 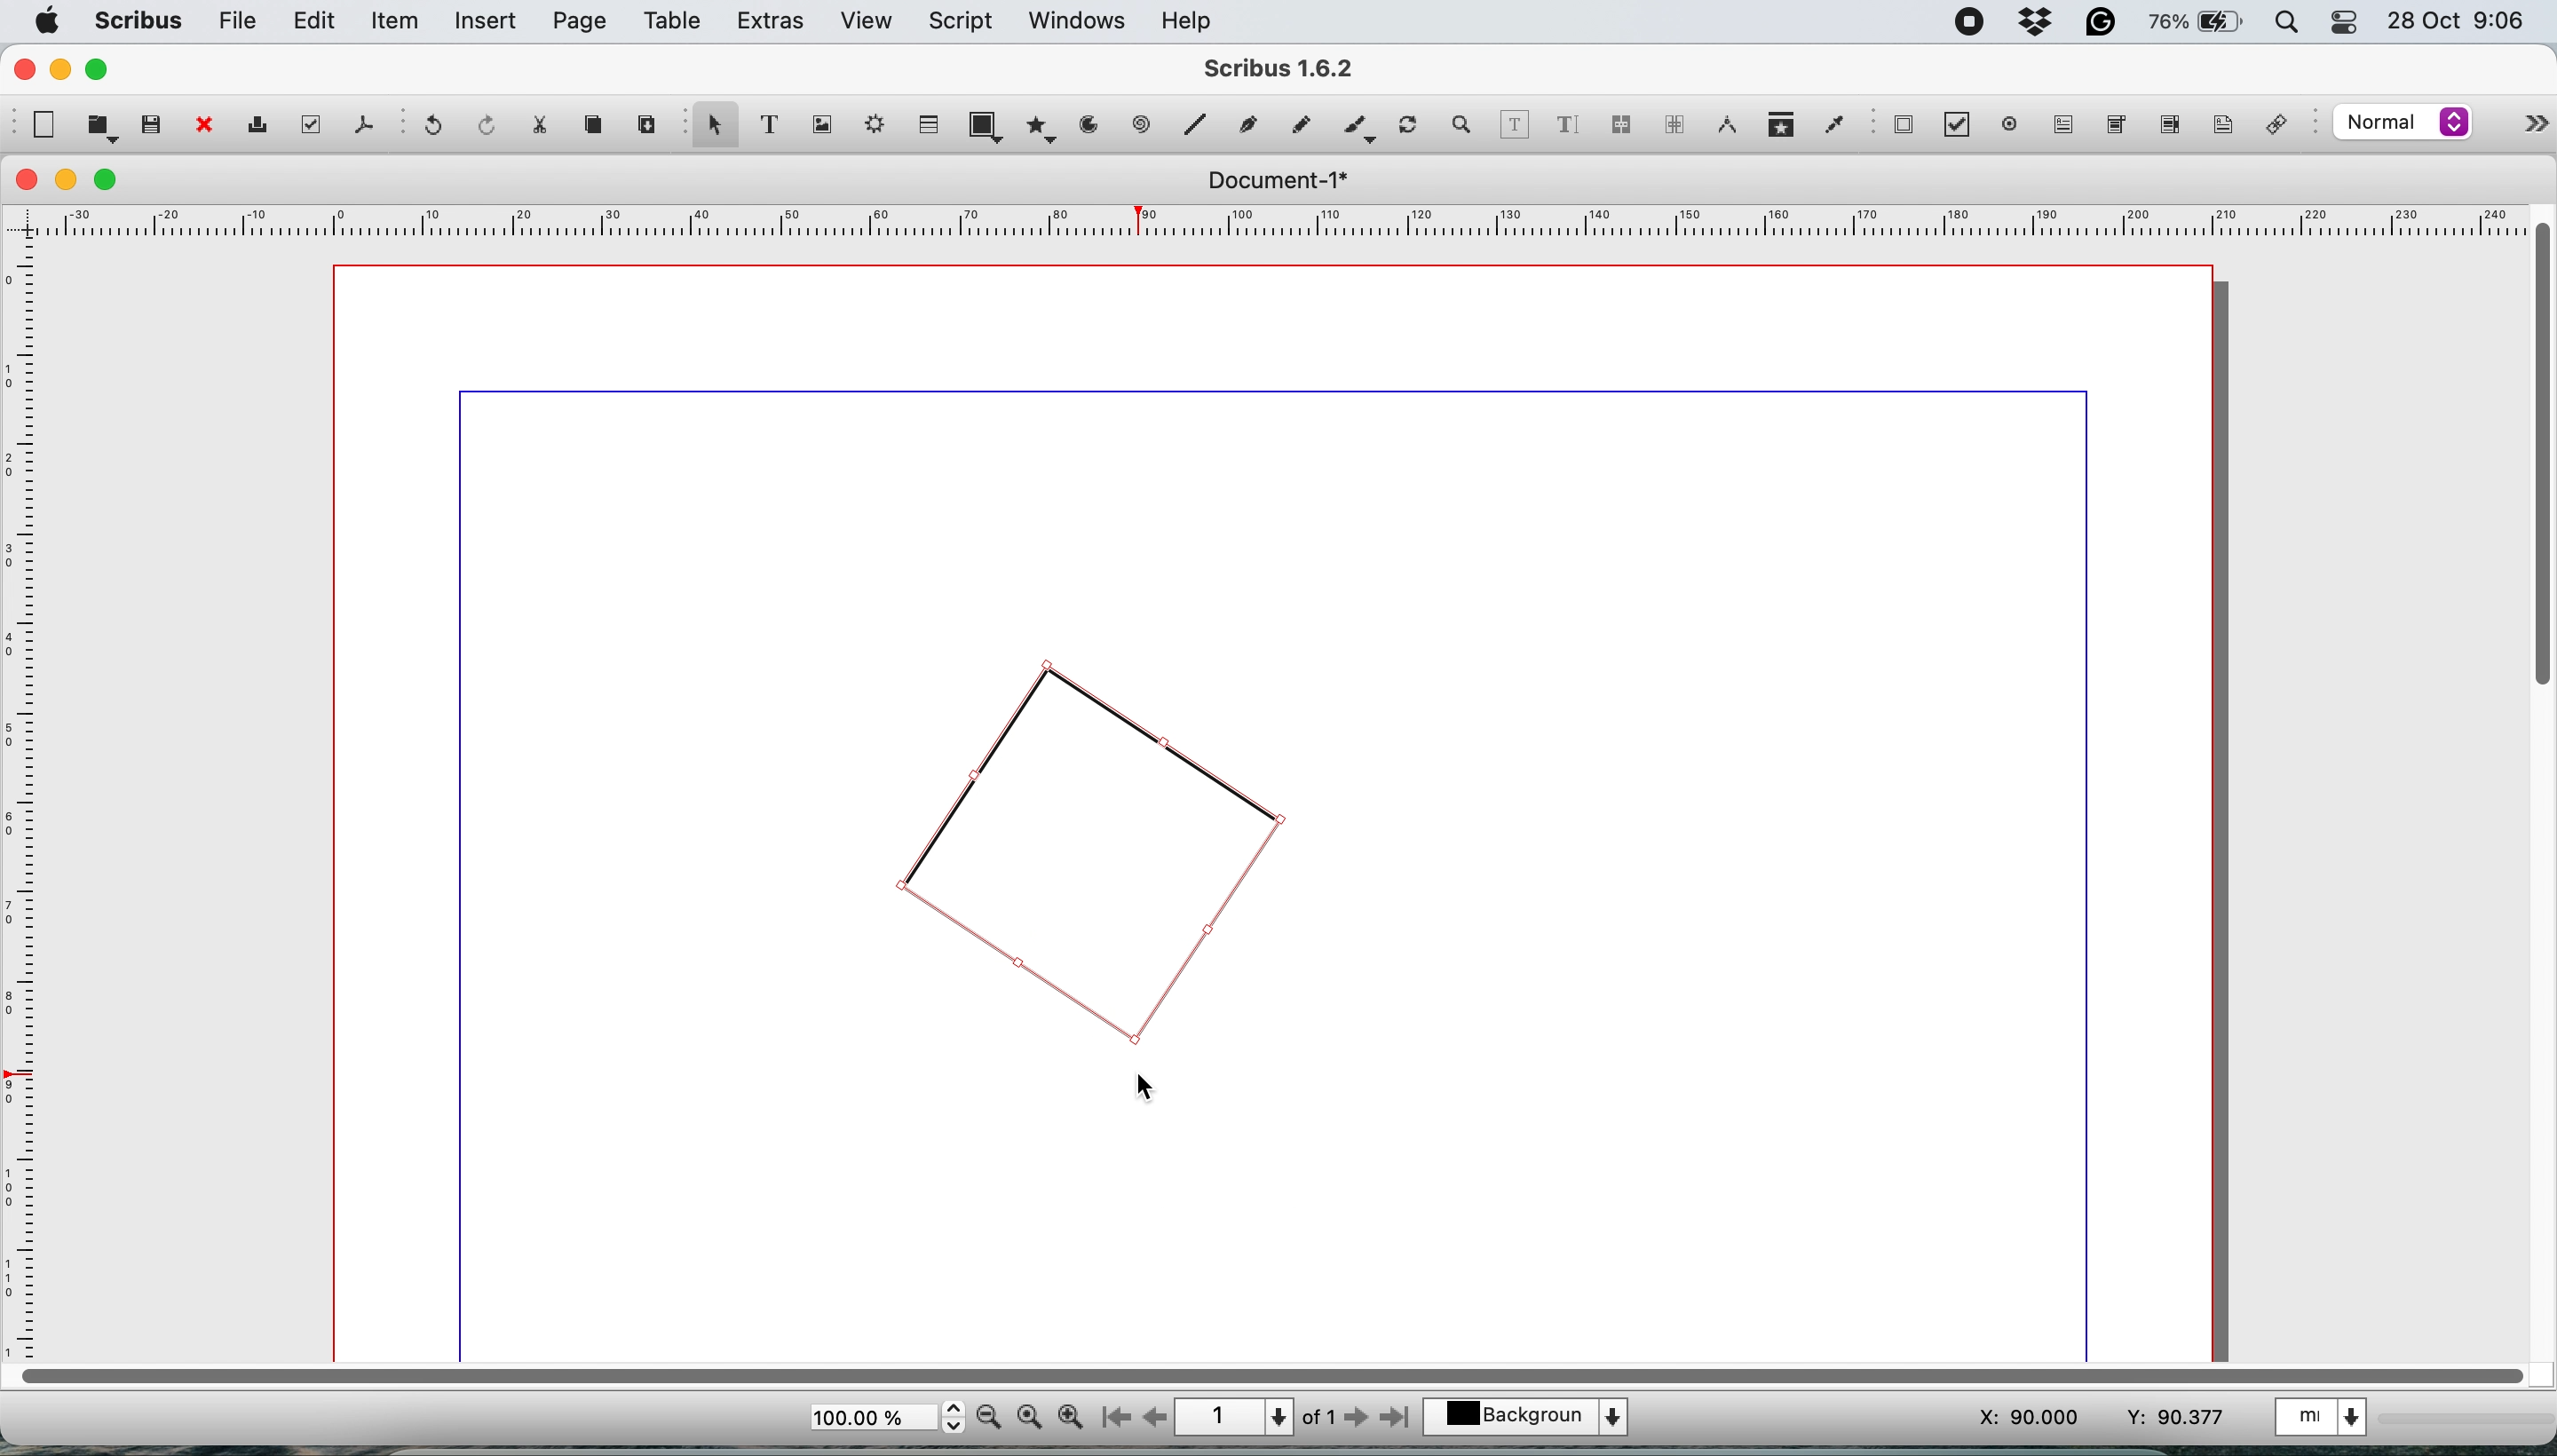 What do you see at coordinates (675, 24) in the screenshot?
I see `table` at bounding box center [675, 24].